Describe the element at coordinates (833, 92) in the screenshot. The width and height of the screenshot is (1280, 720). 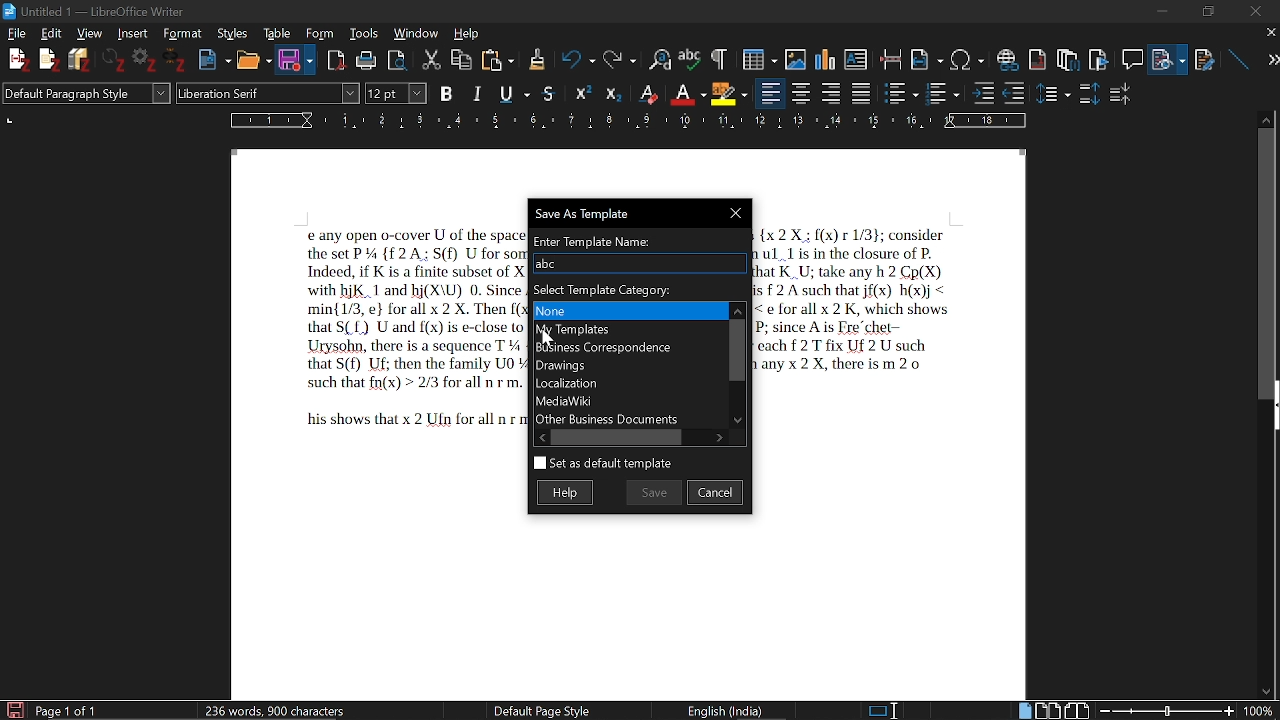
I see `Align right` at that location.